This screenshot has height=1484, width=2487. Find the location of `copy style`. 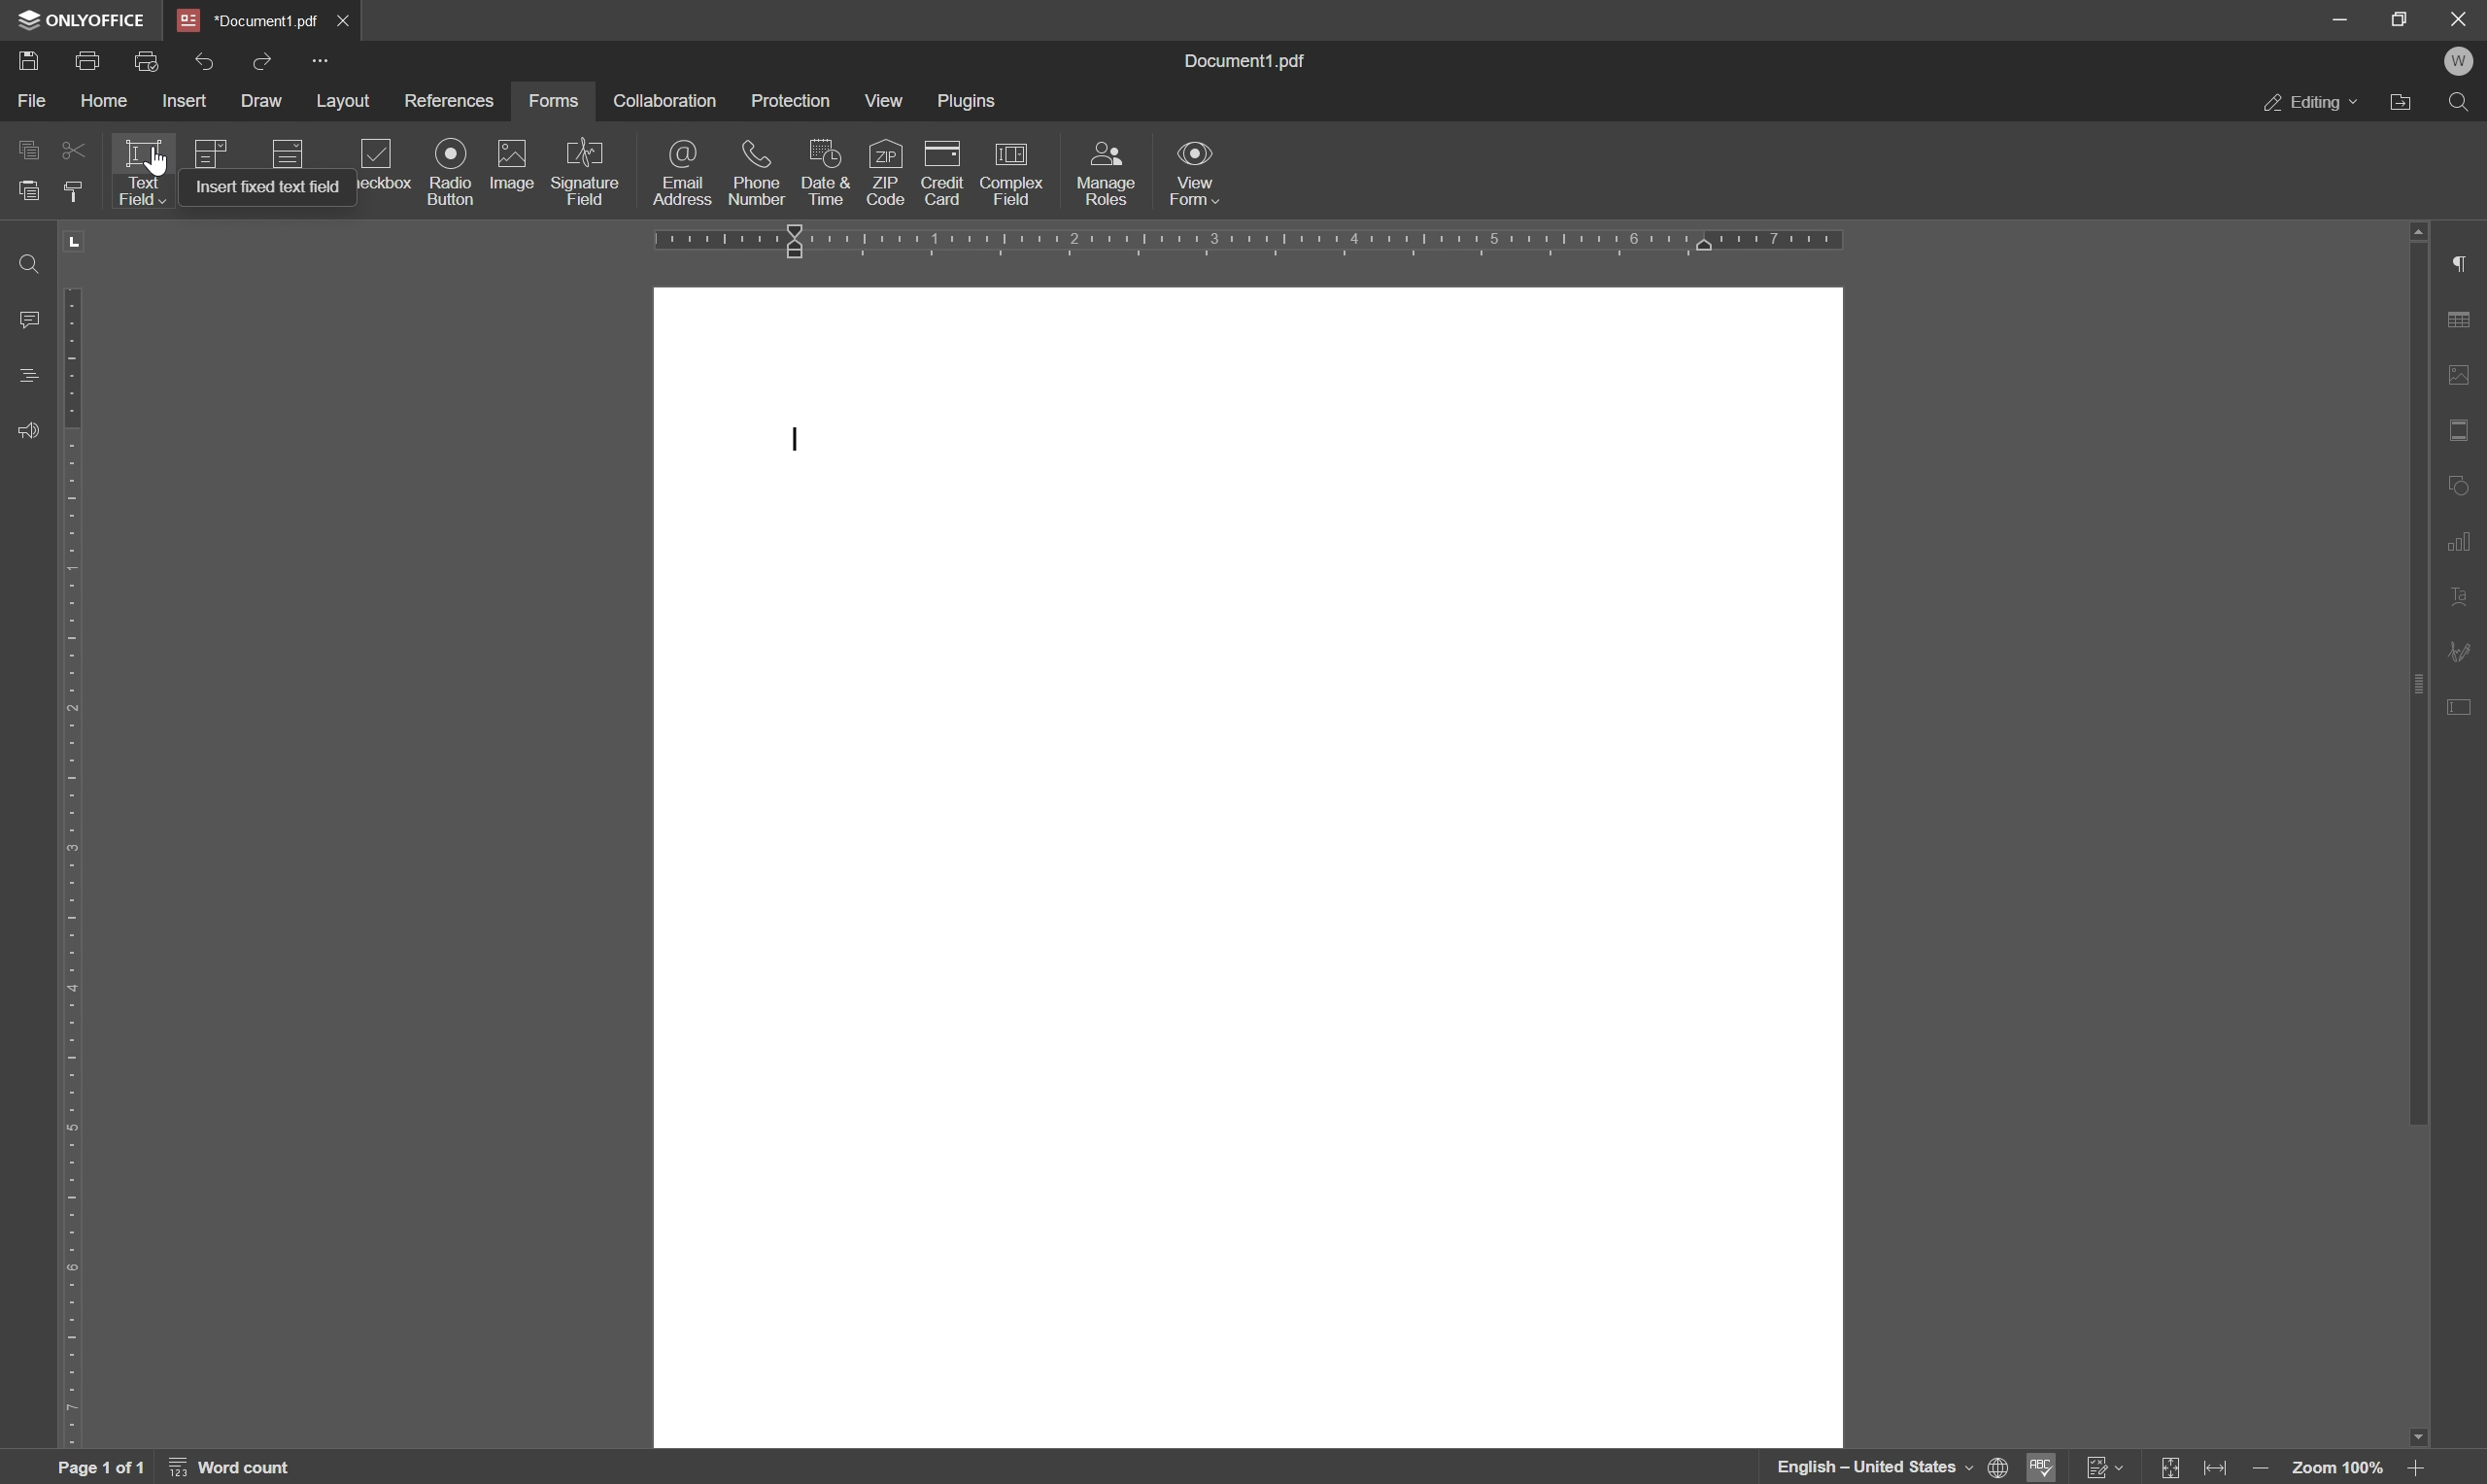

copy style is located at coordinates (79, 191).